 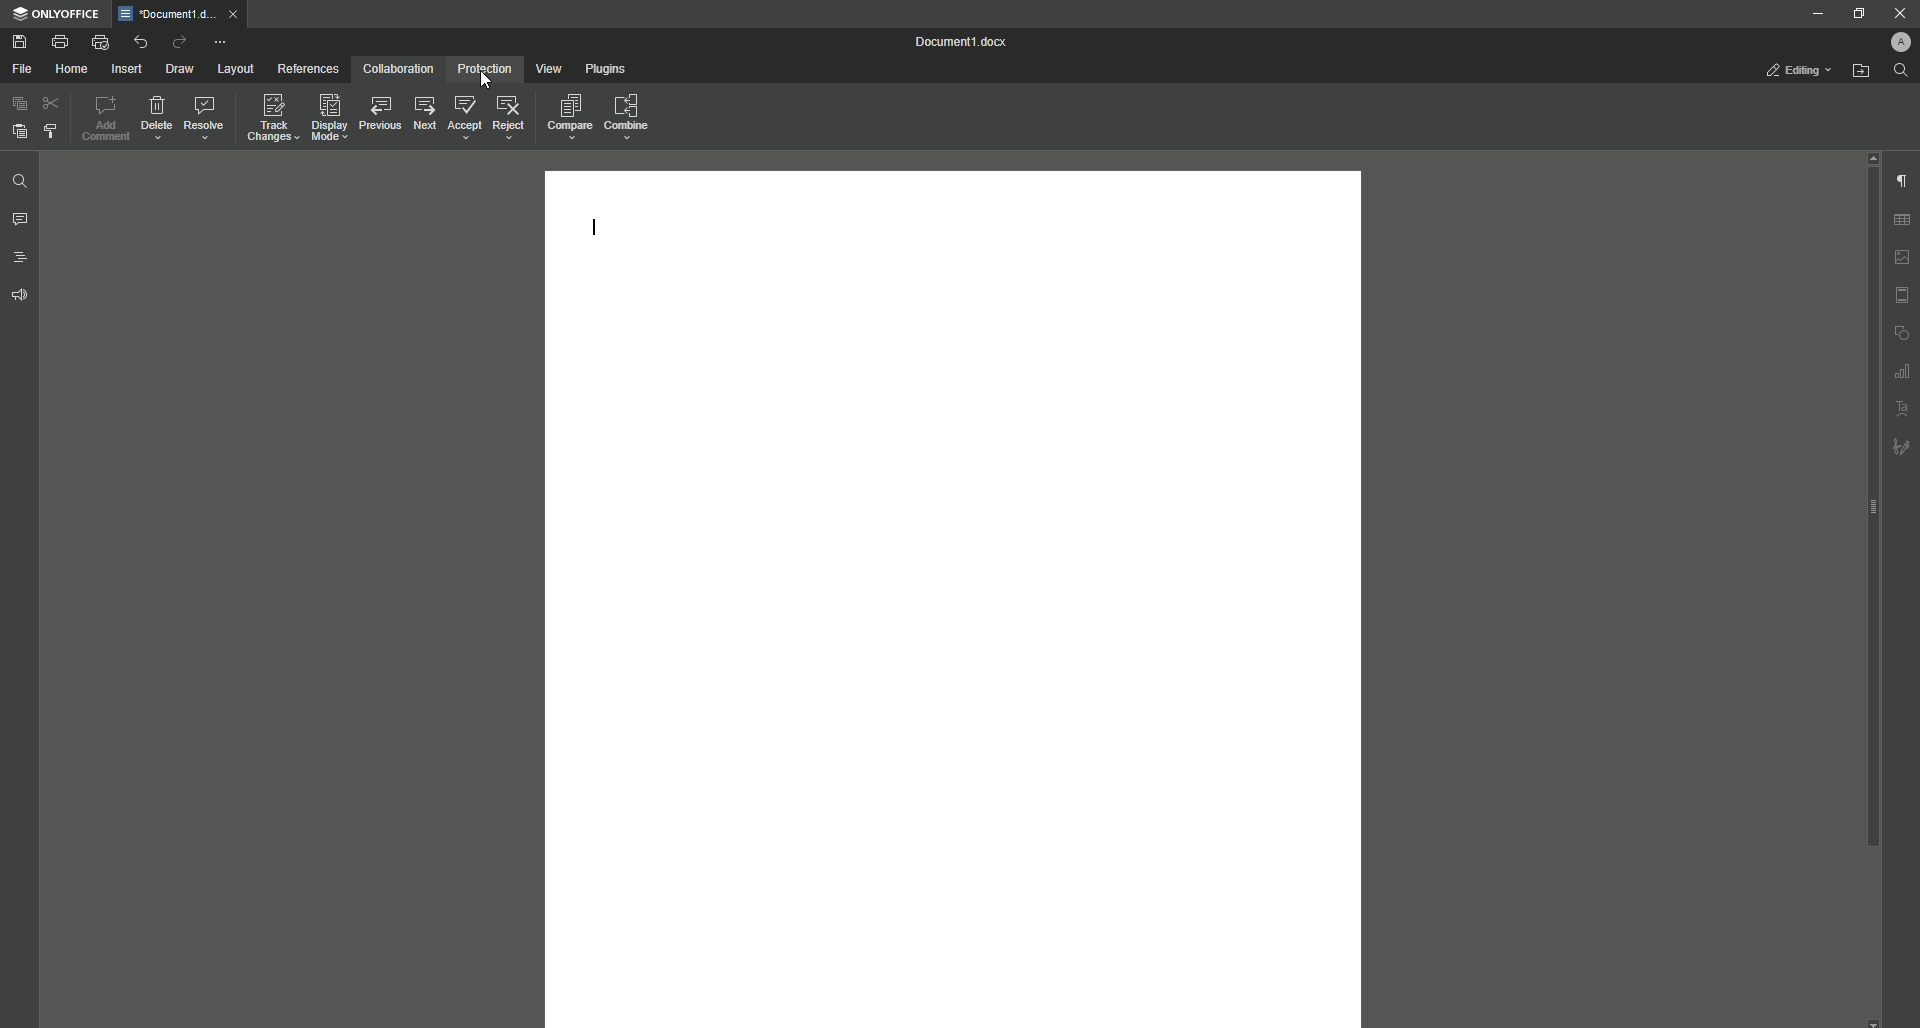 What do you see at coordinates (965, 42) in the screenshot?
I see `Document 1` at bounding box center [965, 42].